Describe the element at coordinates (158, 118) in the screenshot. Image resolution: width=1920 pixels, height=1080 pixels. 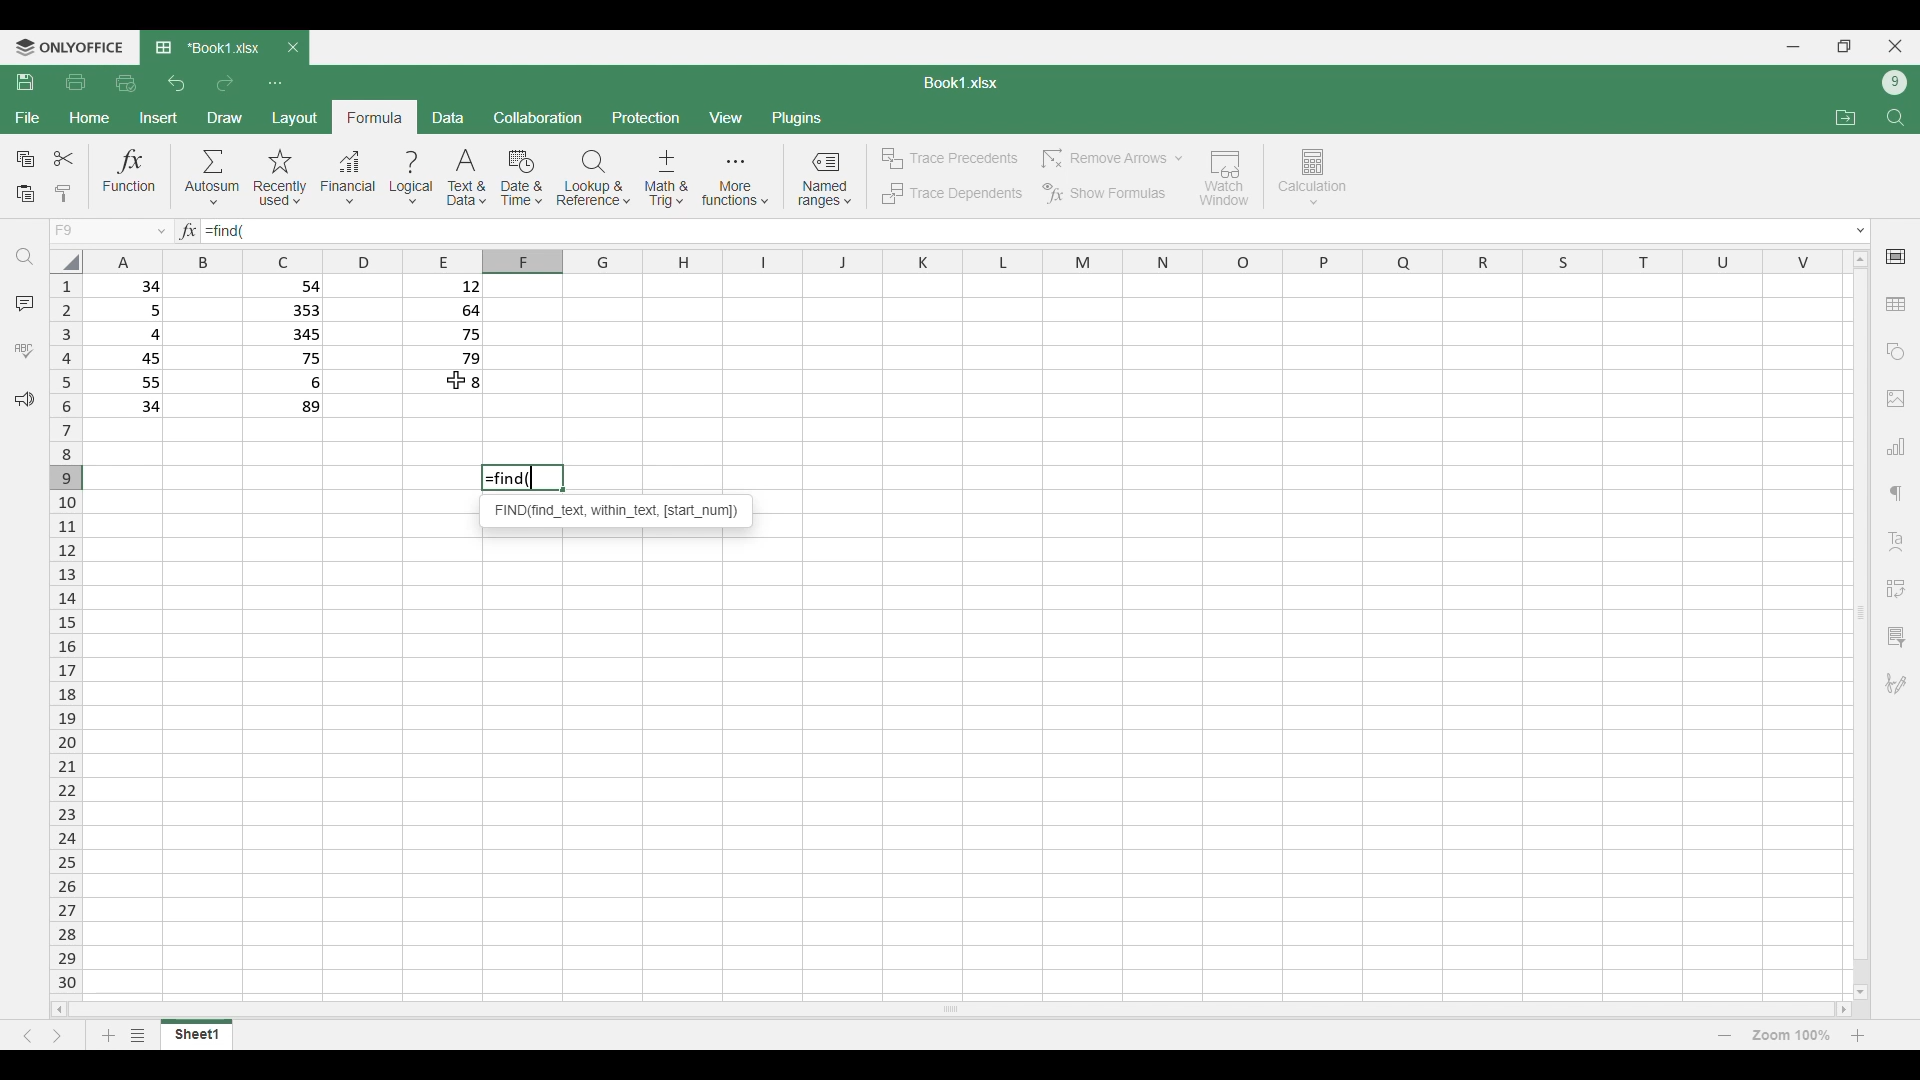
I see `Insert menu` at that location.